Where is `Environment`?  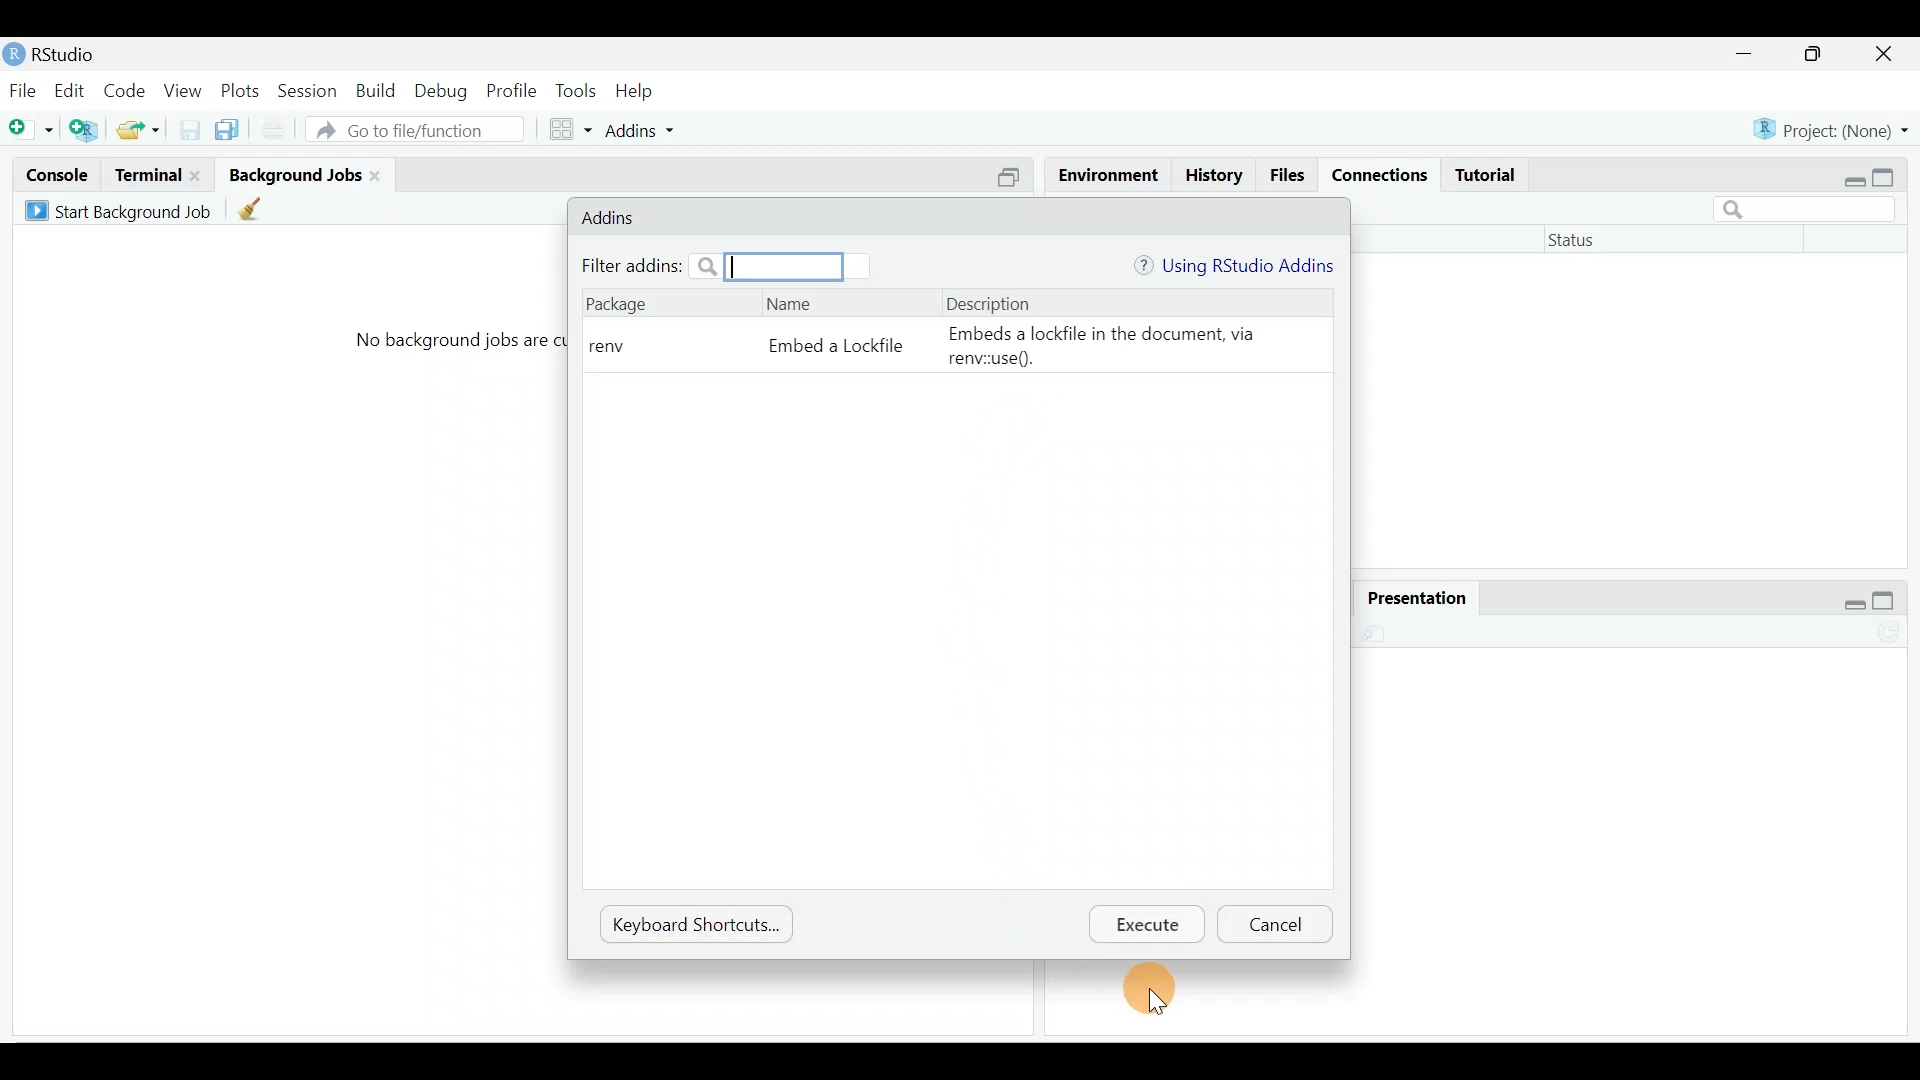
Environment is located at coordinates (1109, 171).